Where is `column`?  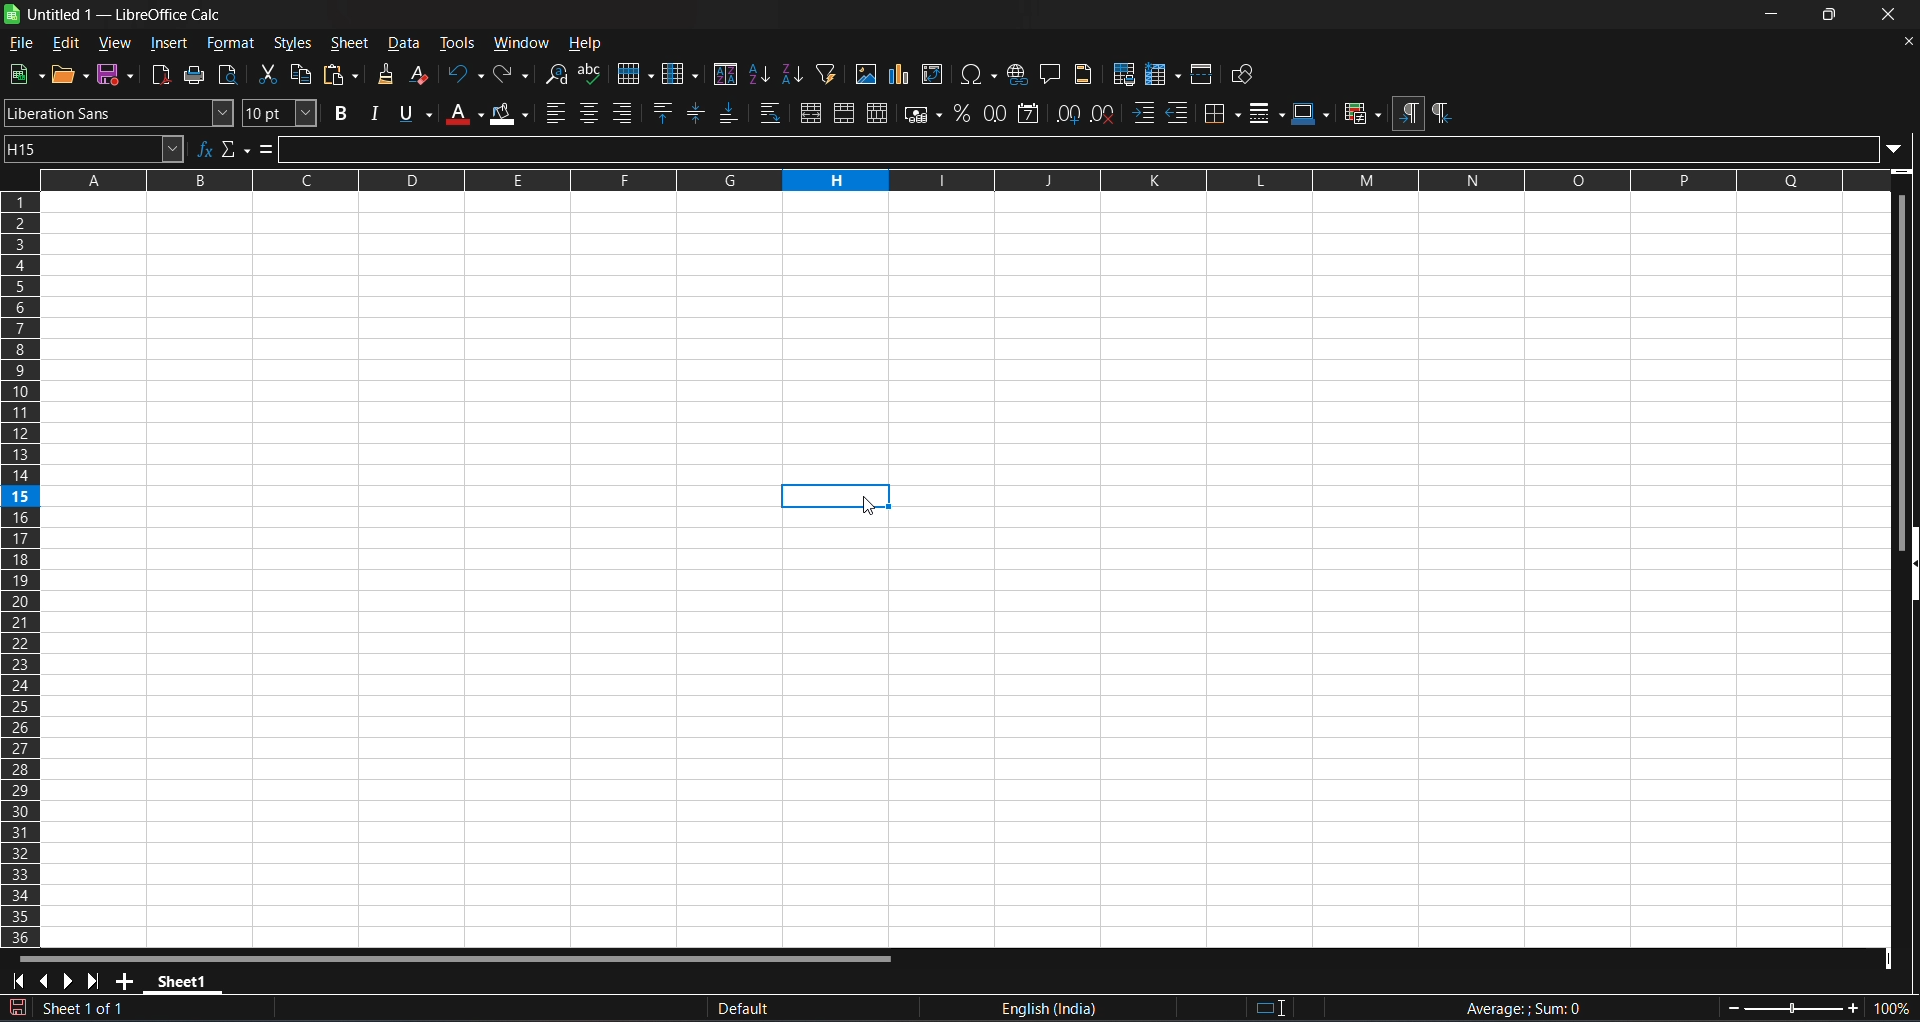
column is located at coordinates (681, 74).